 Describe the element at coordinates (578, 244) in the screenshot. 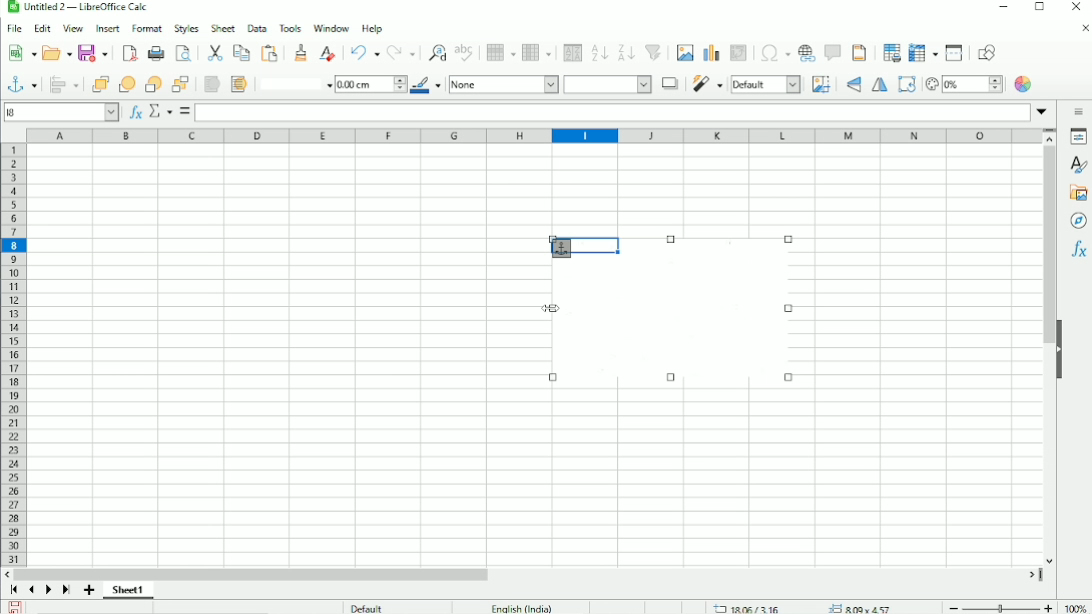

I see `cell selected` at that location.